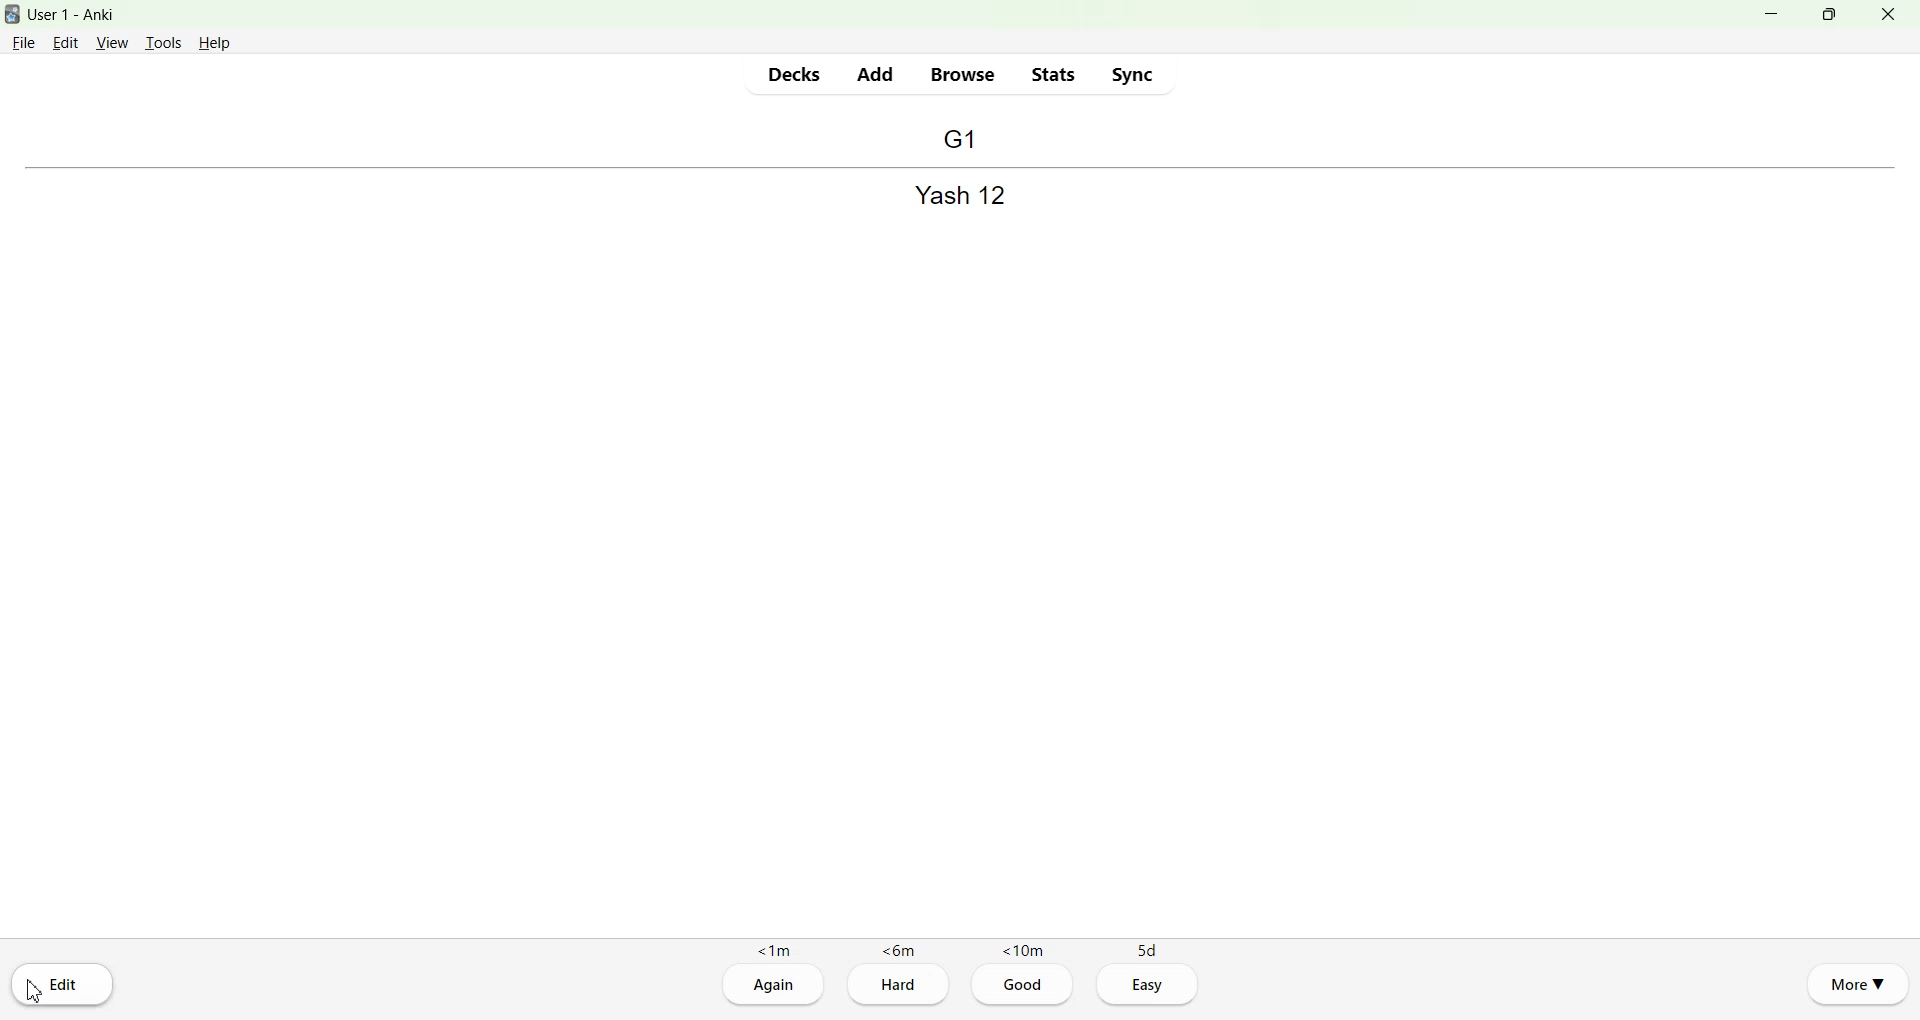 The height and width of the screenshot is (1020, 1920). What do you see at coordinates (874, 74) in the screenshot?
I see `Add` at bounding box center [874, 74].